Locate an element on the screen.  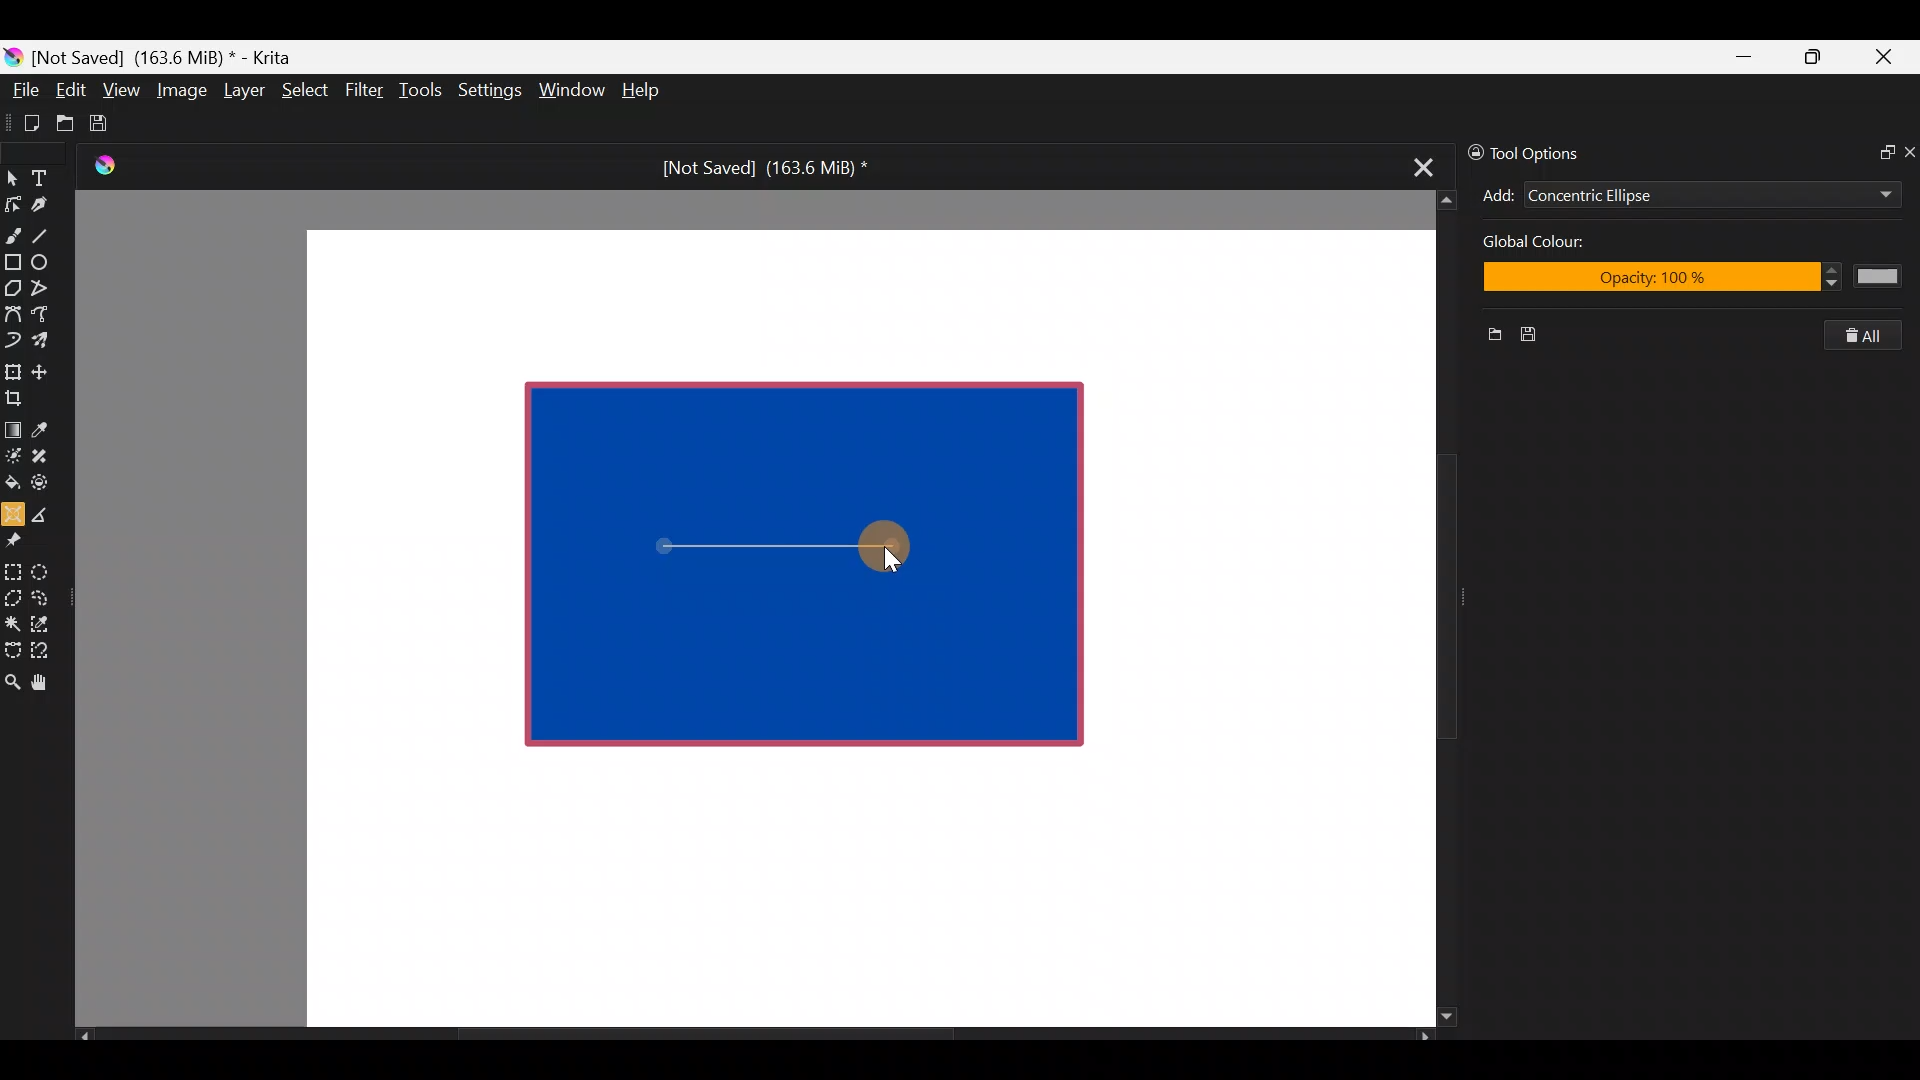
Select is located at coordinates (306, 88).